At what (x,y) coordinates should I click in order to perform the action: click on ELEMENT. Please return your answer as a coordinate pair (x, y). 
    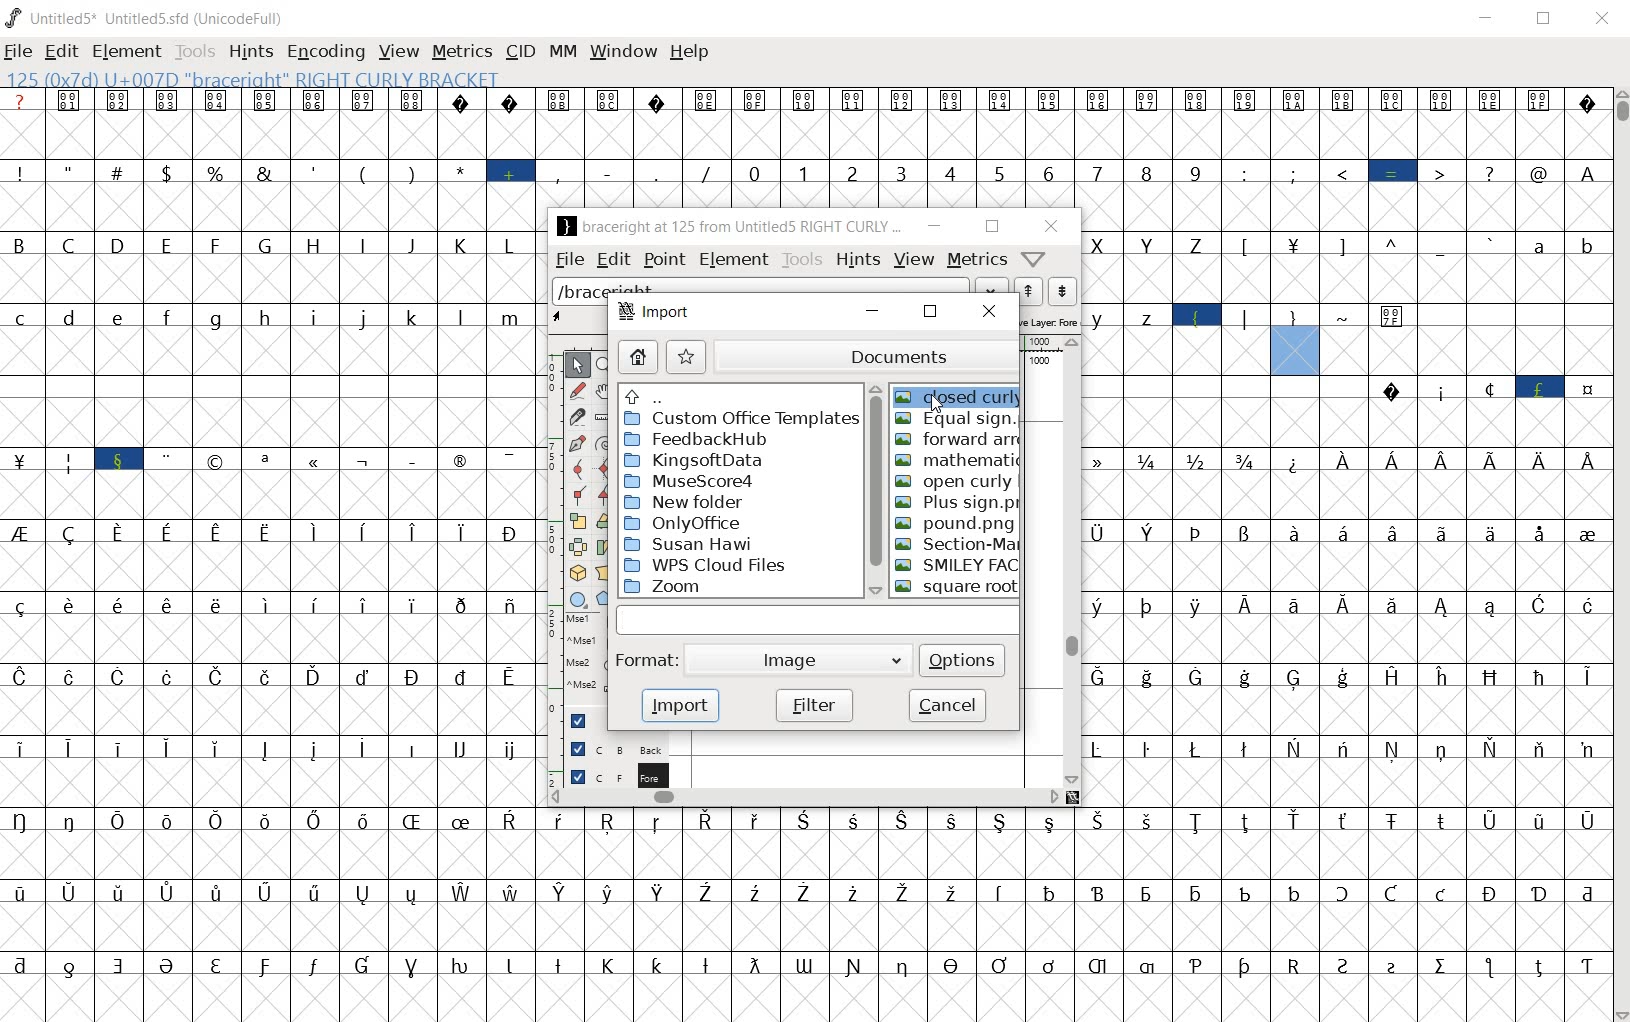
    Looking at the image, I should click on (126, 52).